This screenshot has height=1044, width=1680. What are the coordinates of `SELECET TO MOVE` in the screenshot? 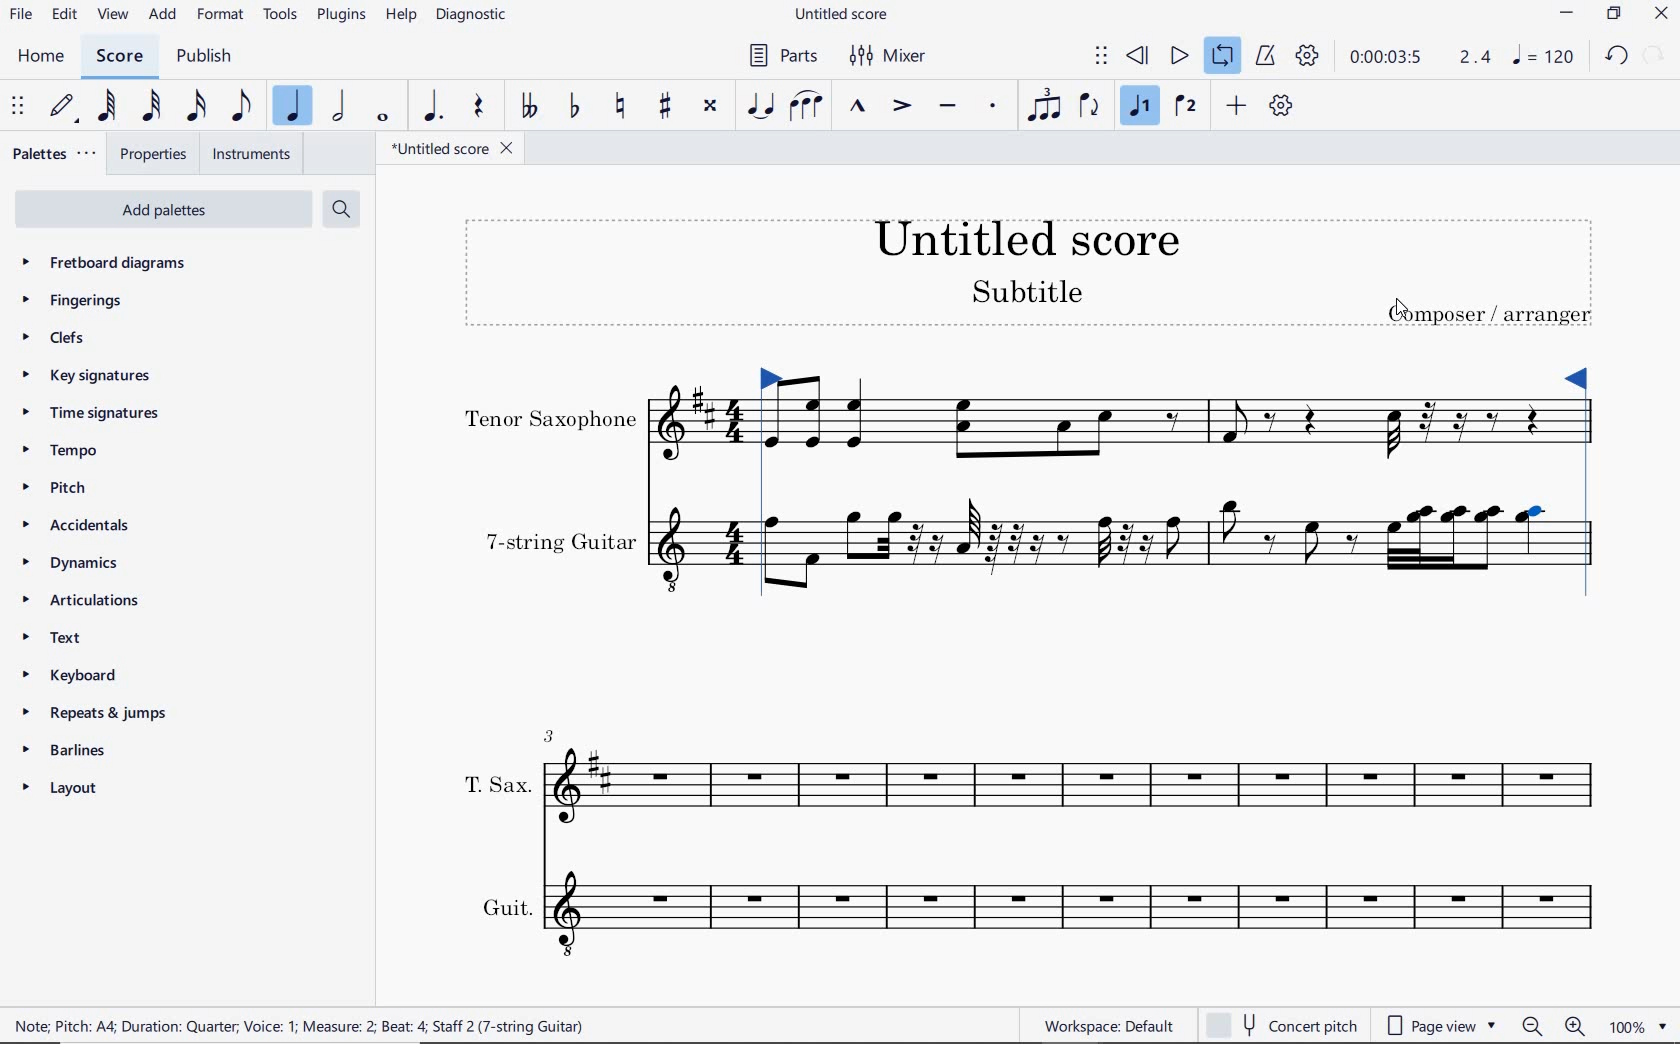 It's located at (17, 107).